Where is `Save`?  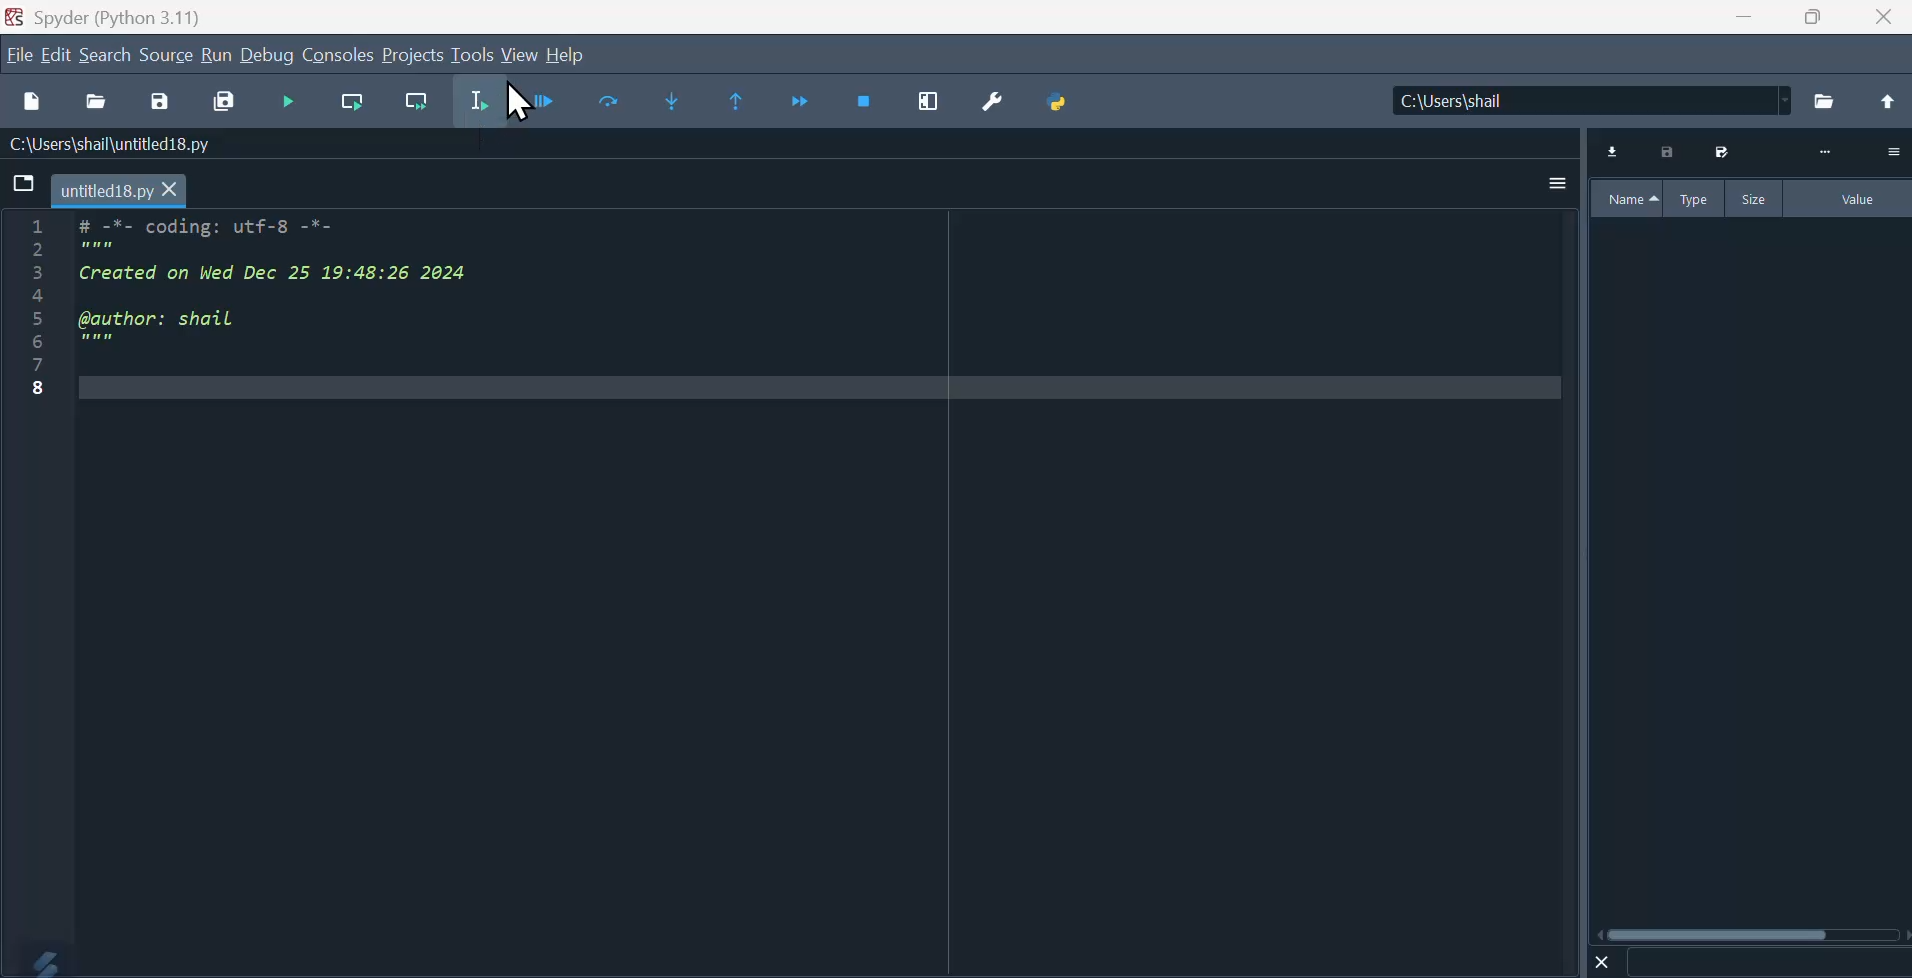
Save is located at coordinates (1719, 152).